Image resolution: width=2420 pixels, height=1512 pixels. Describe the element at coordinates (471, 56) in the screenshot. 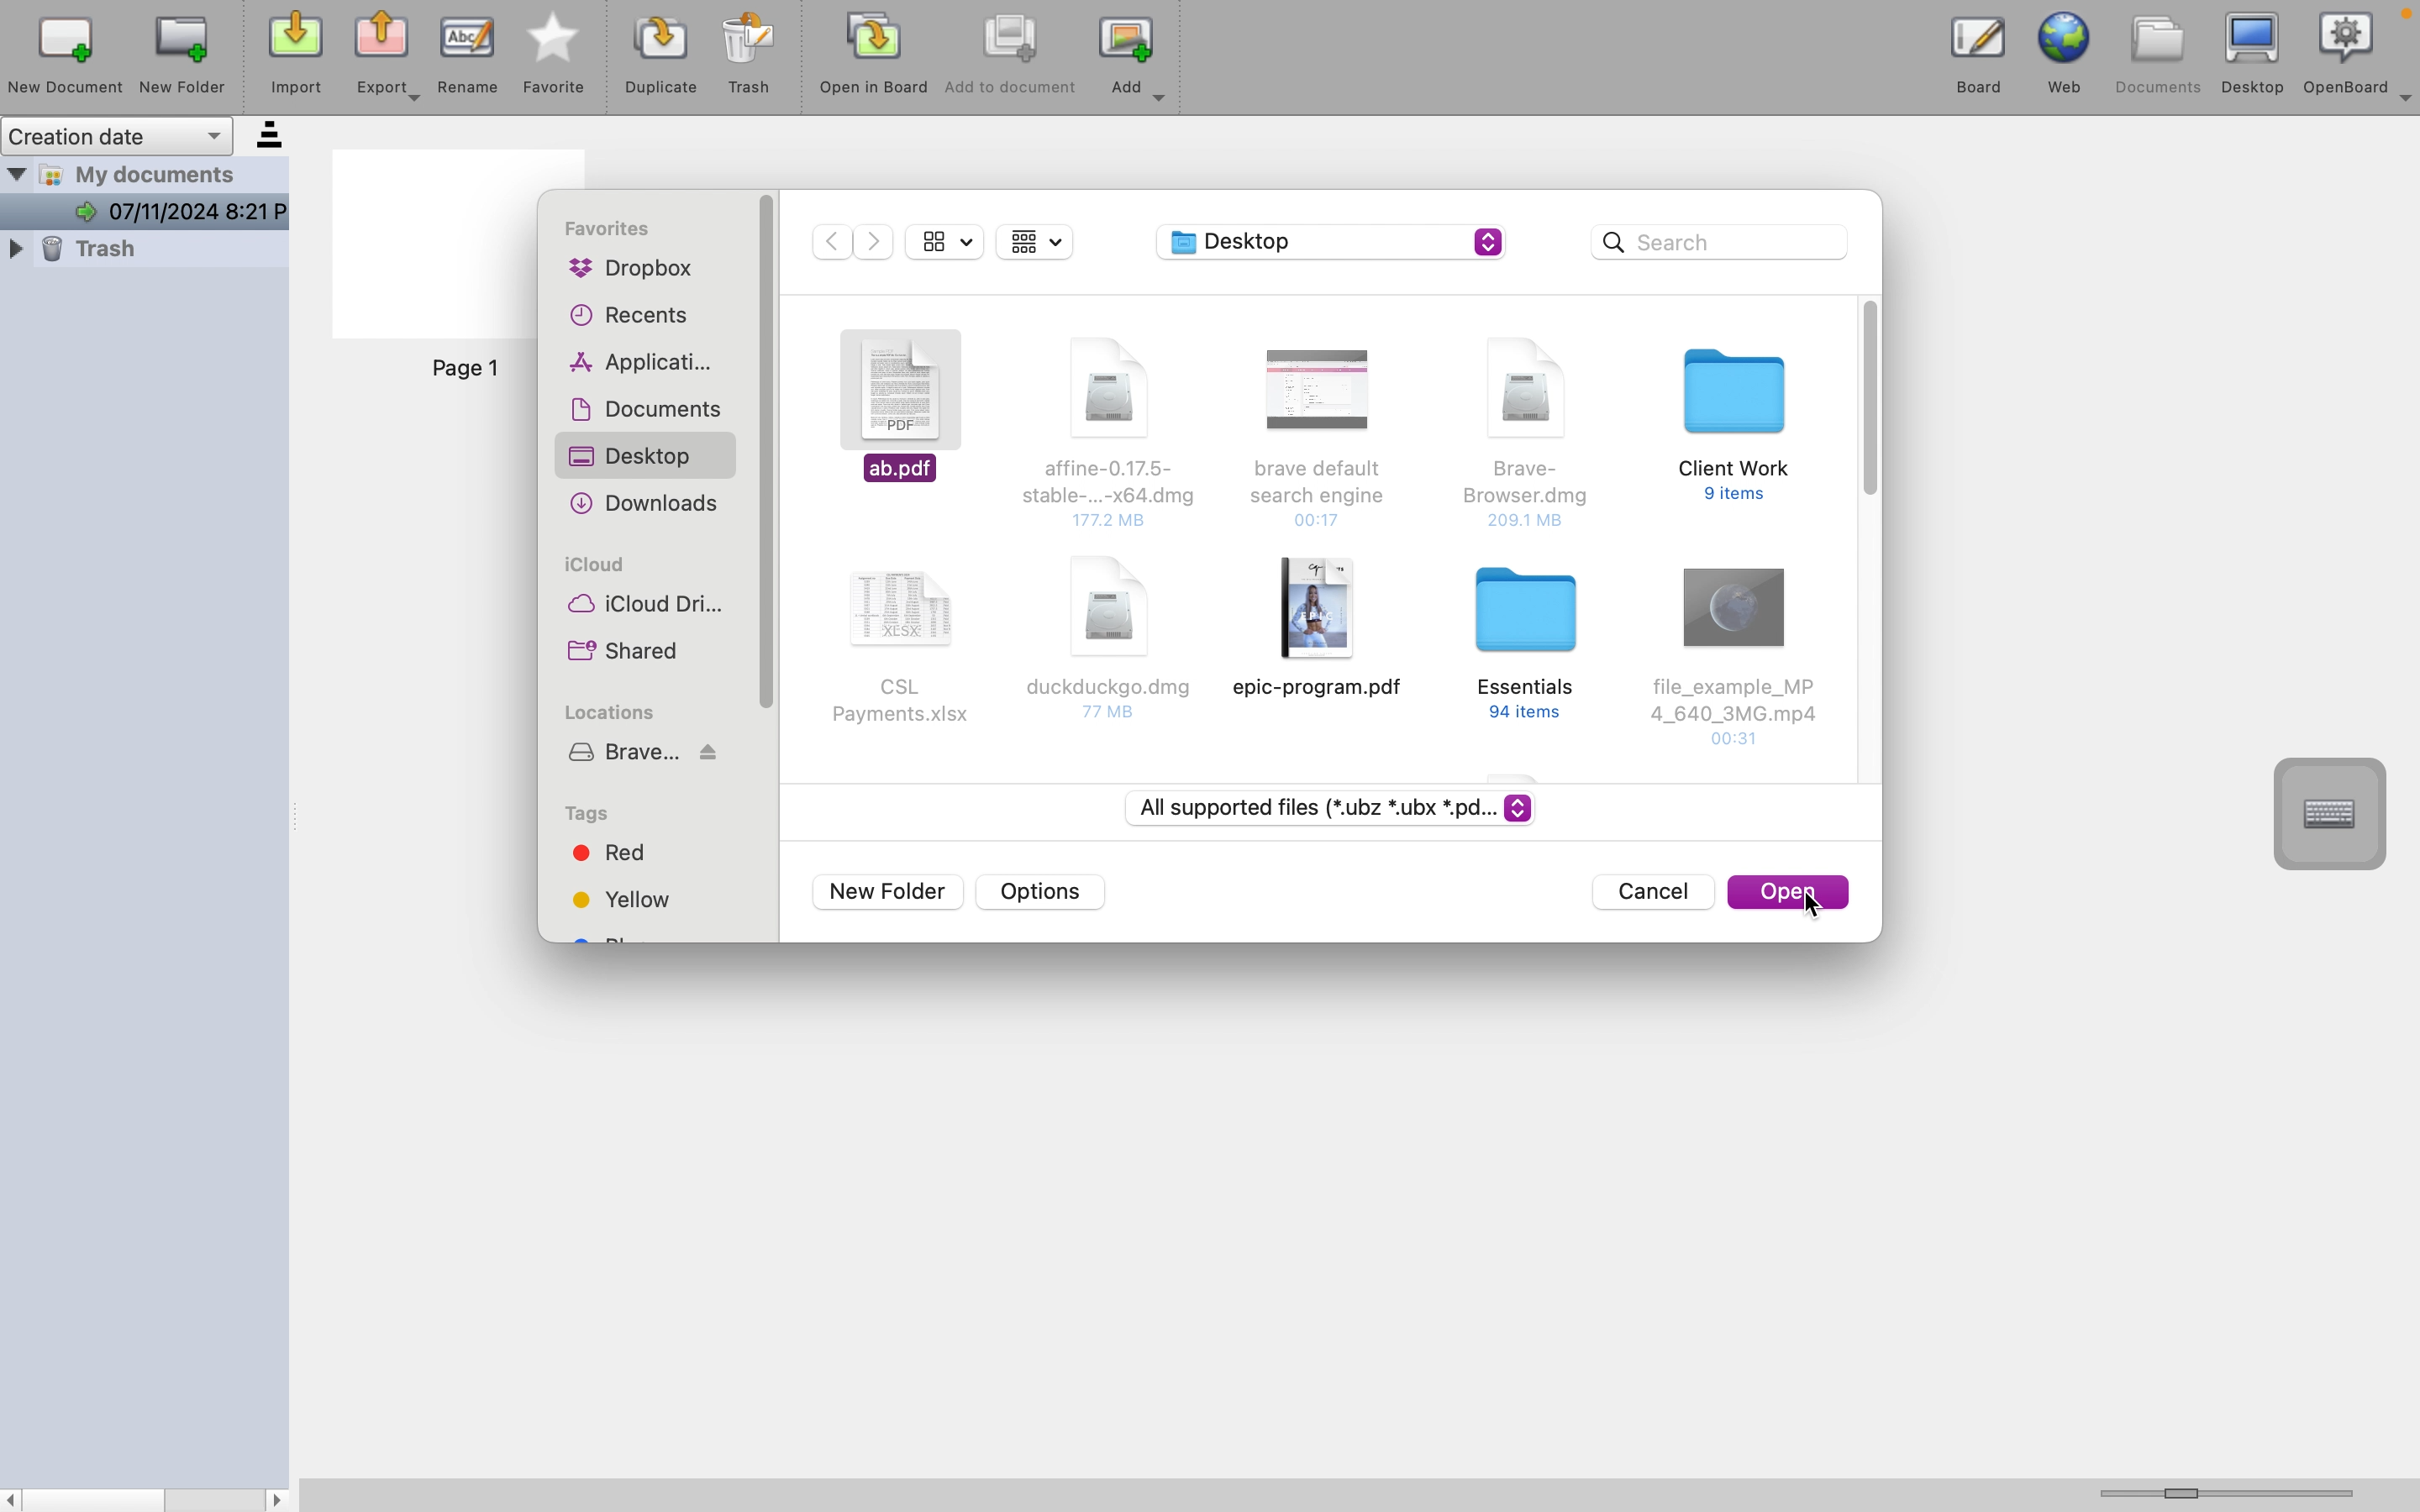

I see `rename` at that location.